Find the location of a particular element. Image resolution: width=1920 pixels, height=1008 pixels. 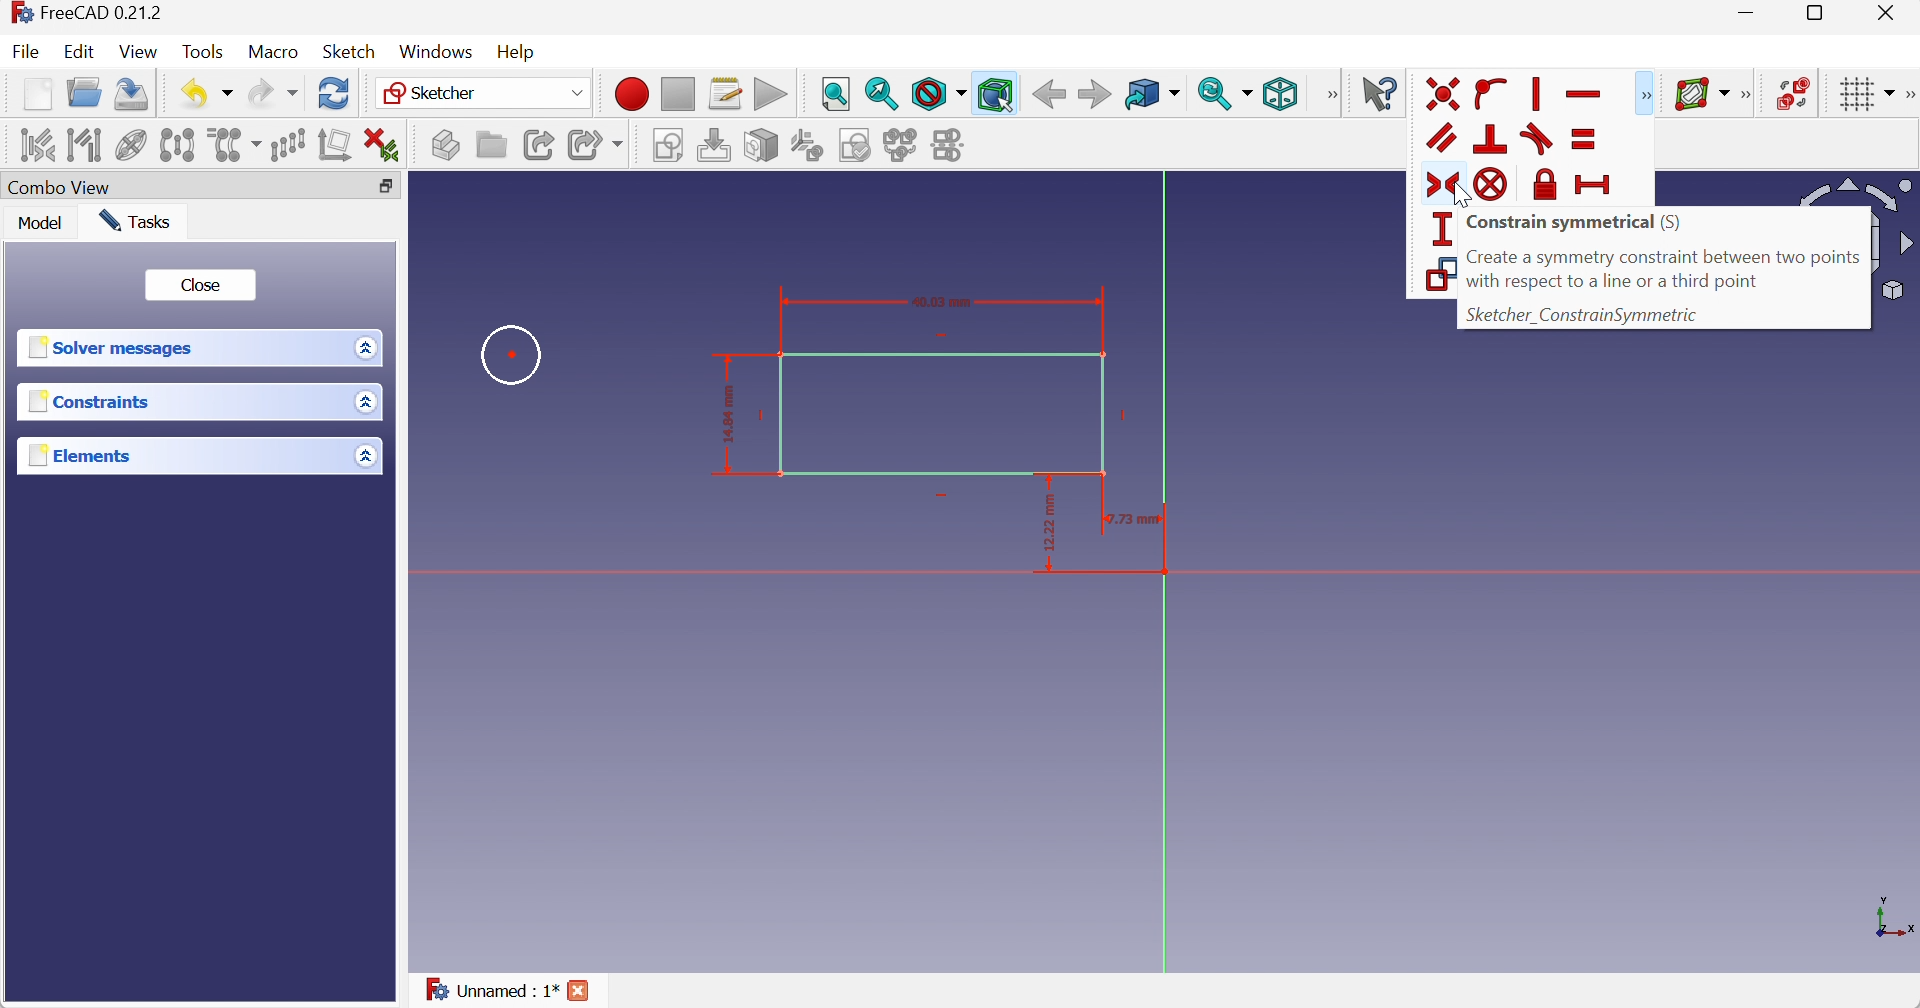

Circle is located at coordinates (513, 354).